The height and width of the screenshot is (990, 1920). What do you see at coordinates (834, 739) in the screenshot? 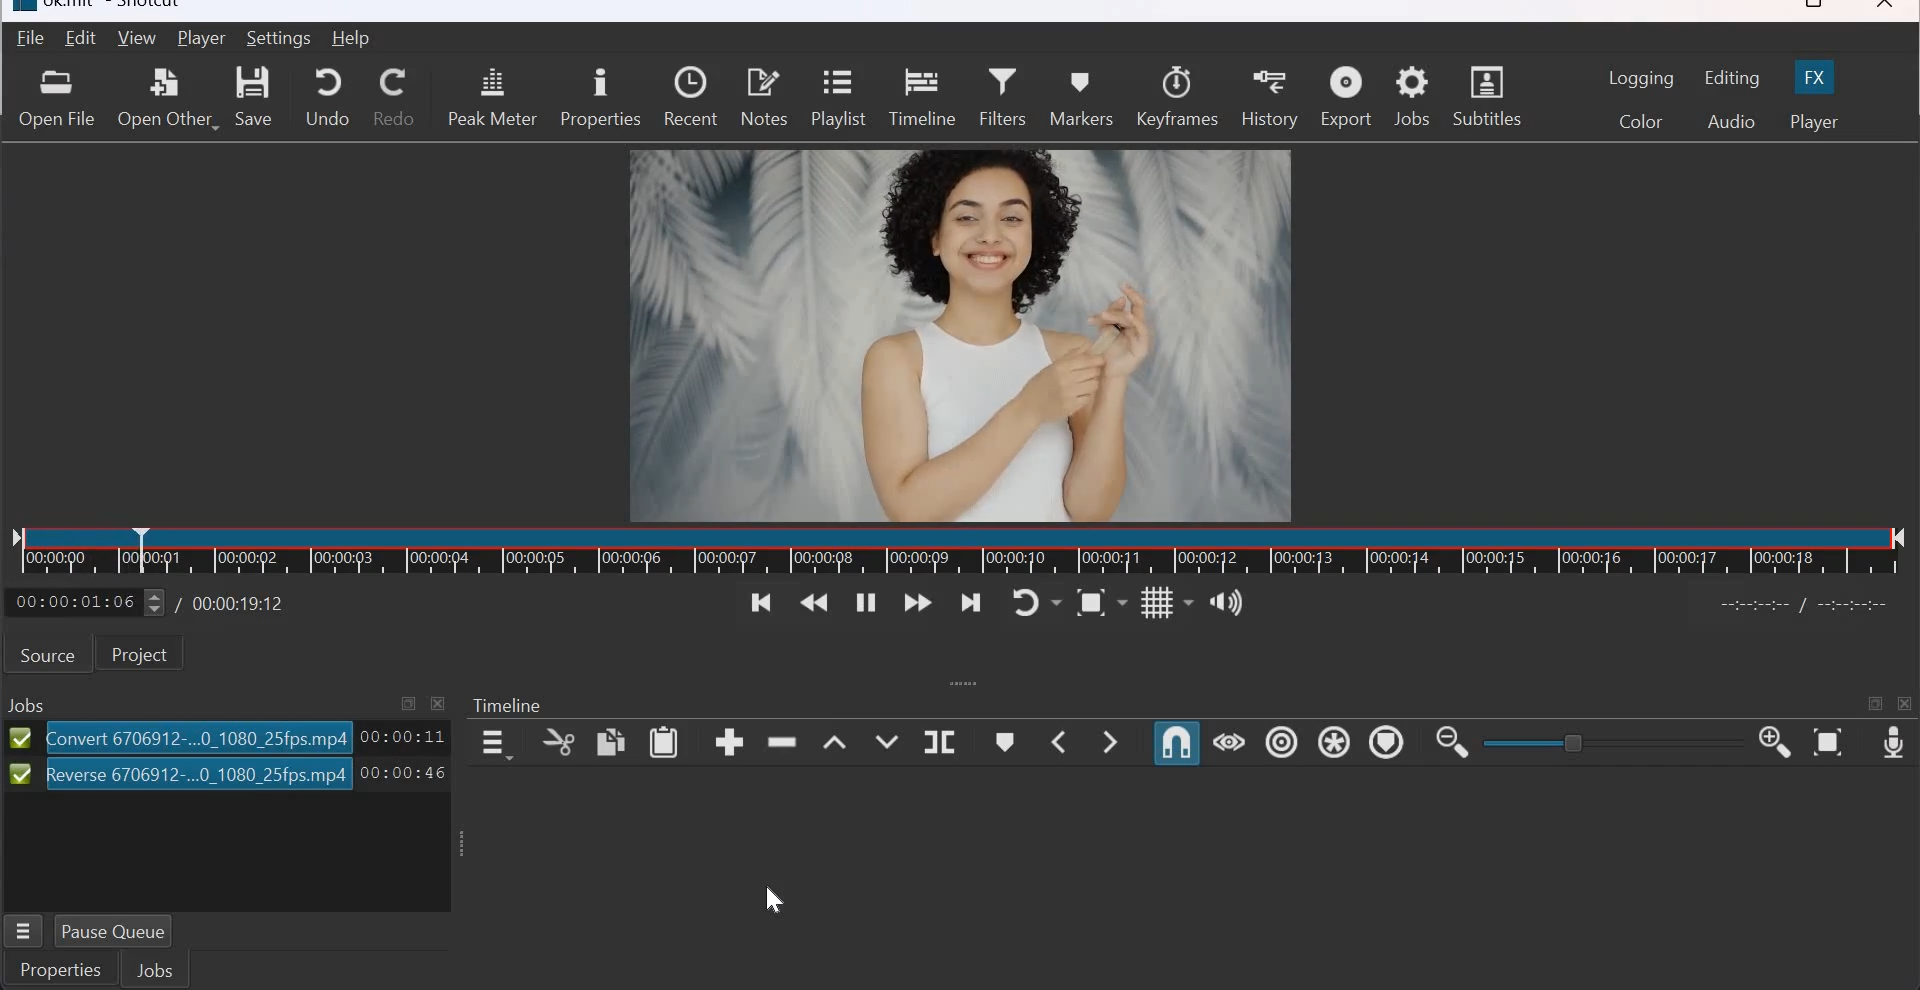
I see `lift` at bounding box center [834, 739].